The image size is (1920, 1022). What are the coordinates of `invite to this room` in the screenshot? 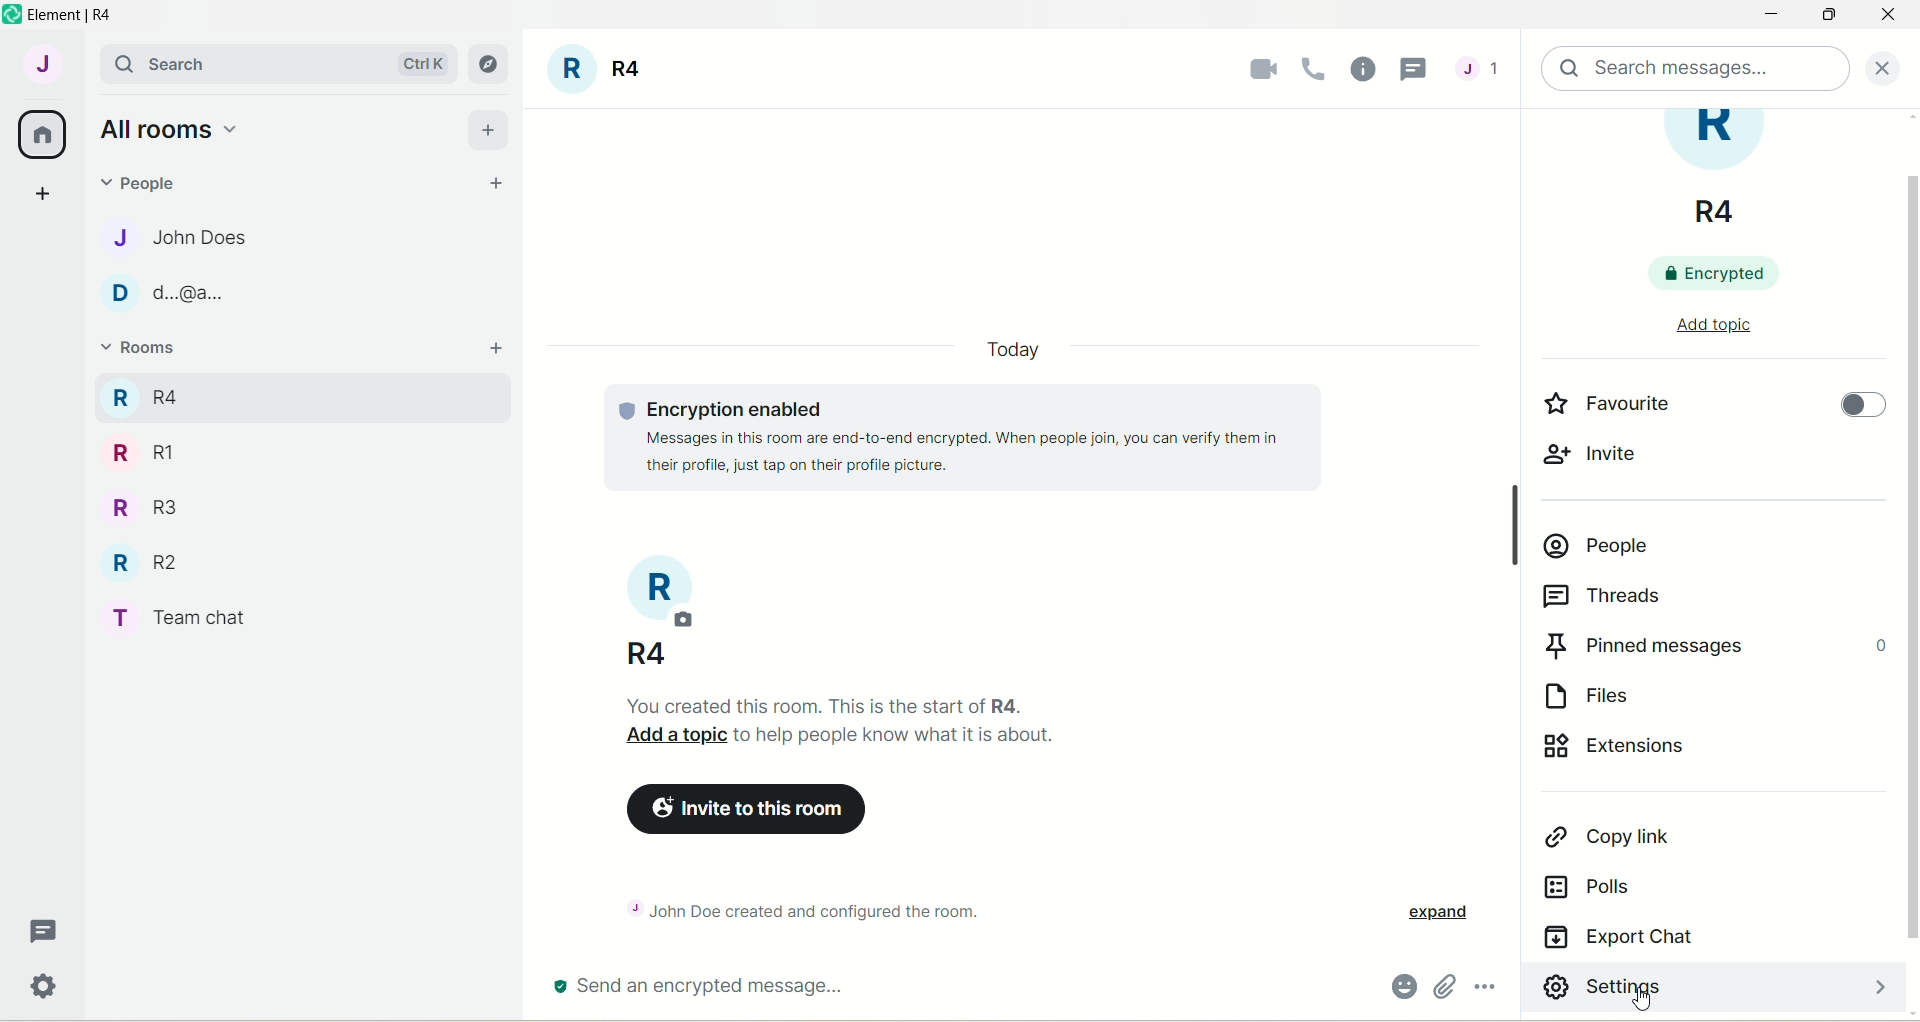 It's located at (753, 811).